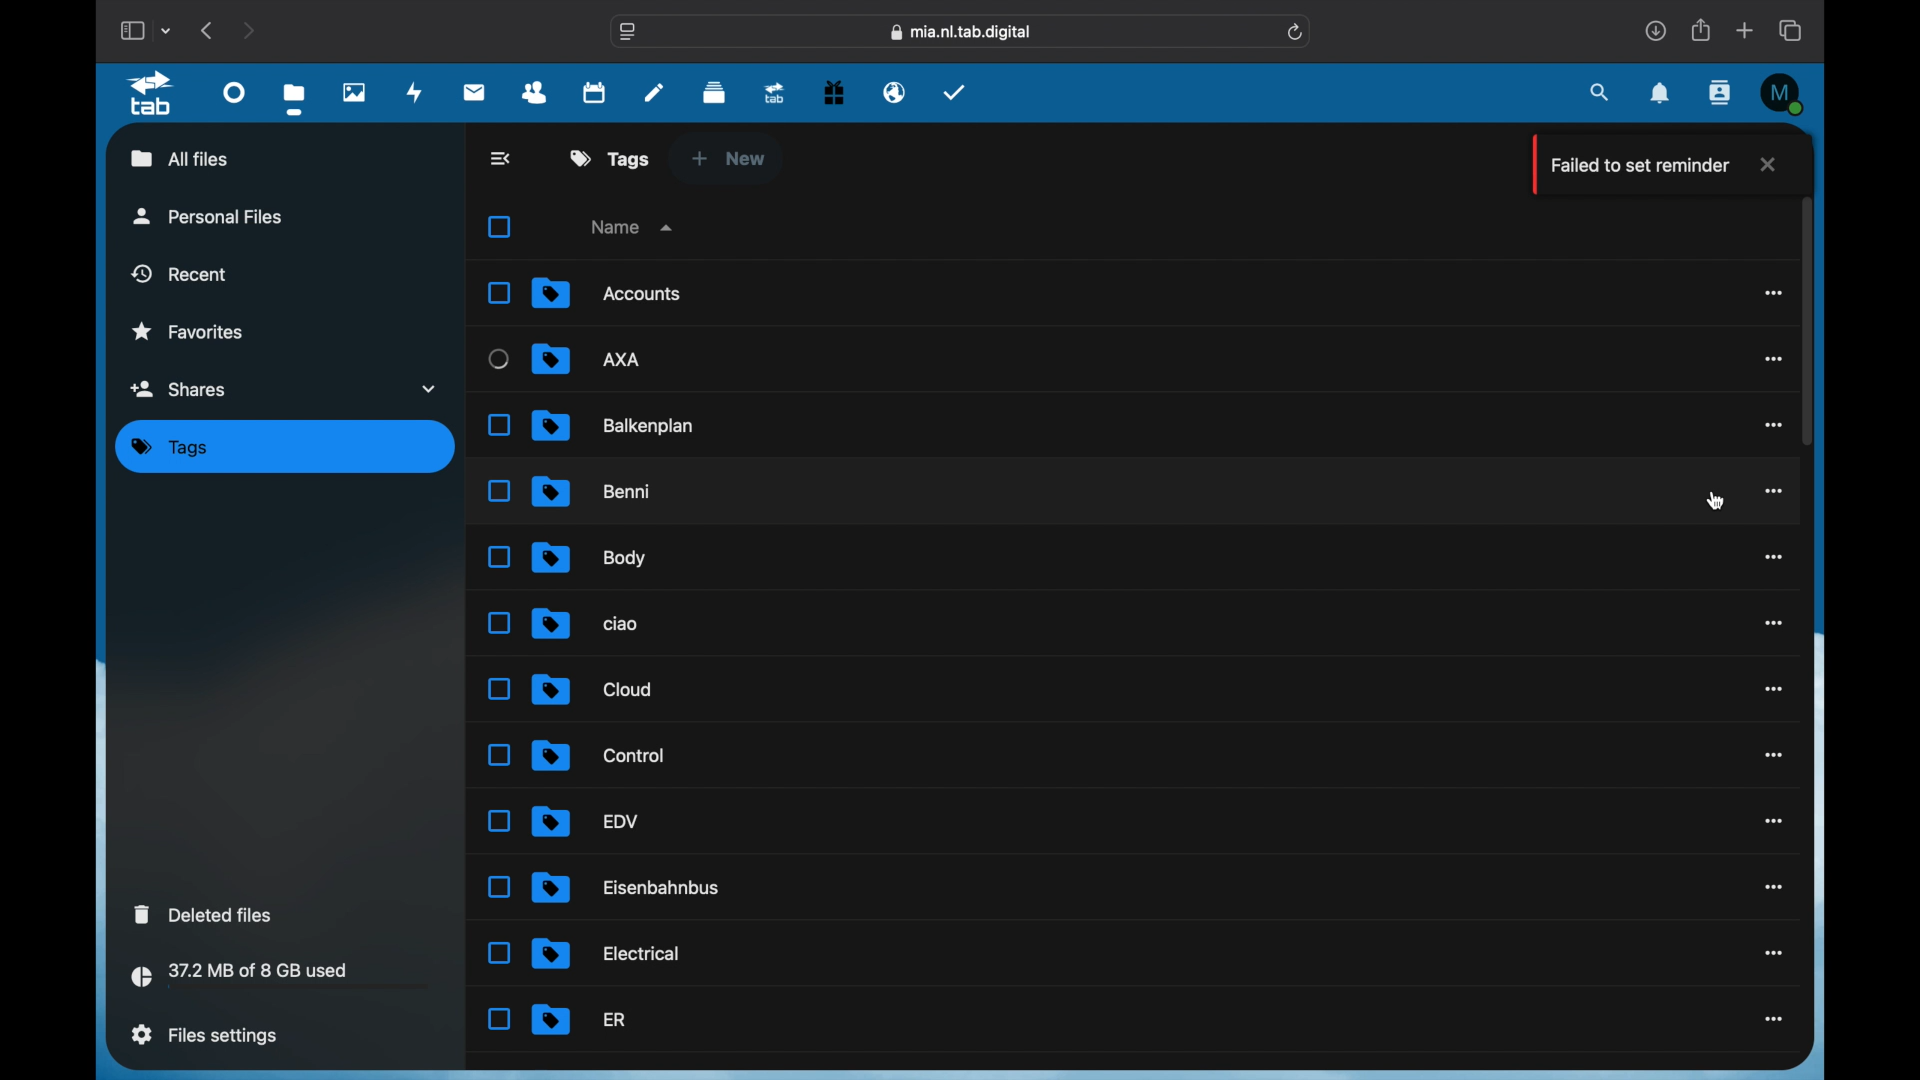 The height and width of the screenshot is (1080, 1920). Describe the element at coordinates (1772, 821) in the screenshot. I see `more options` at that location.